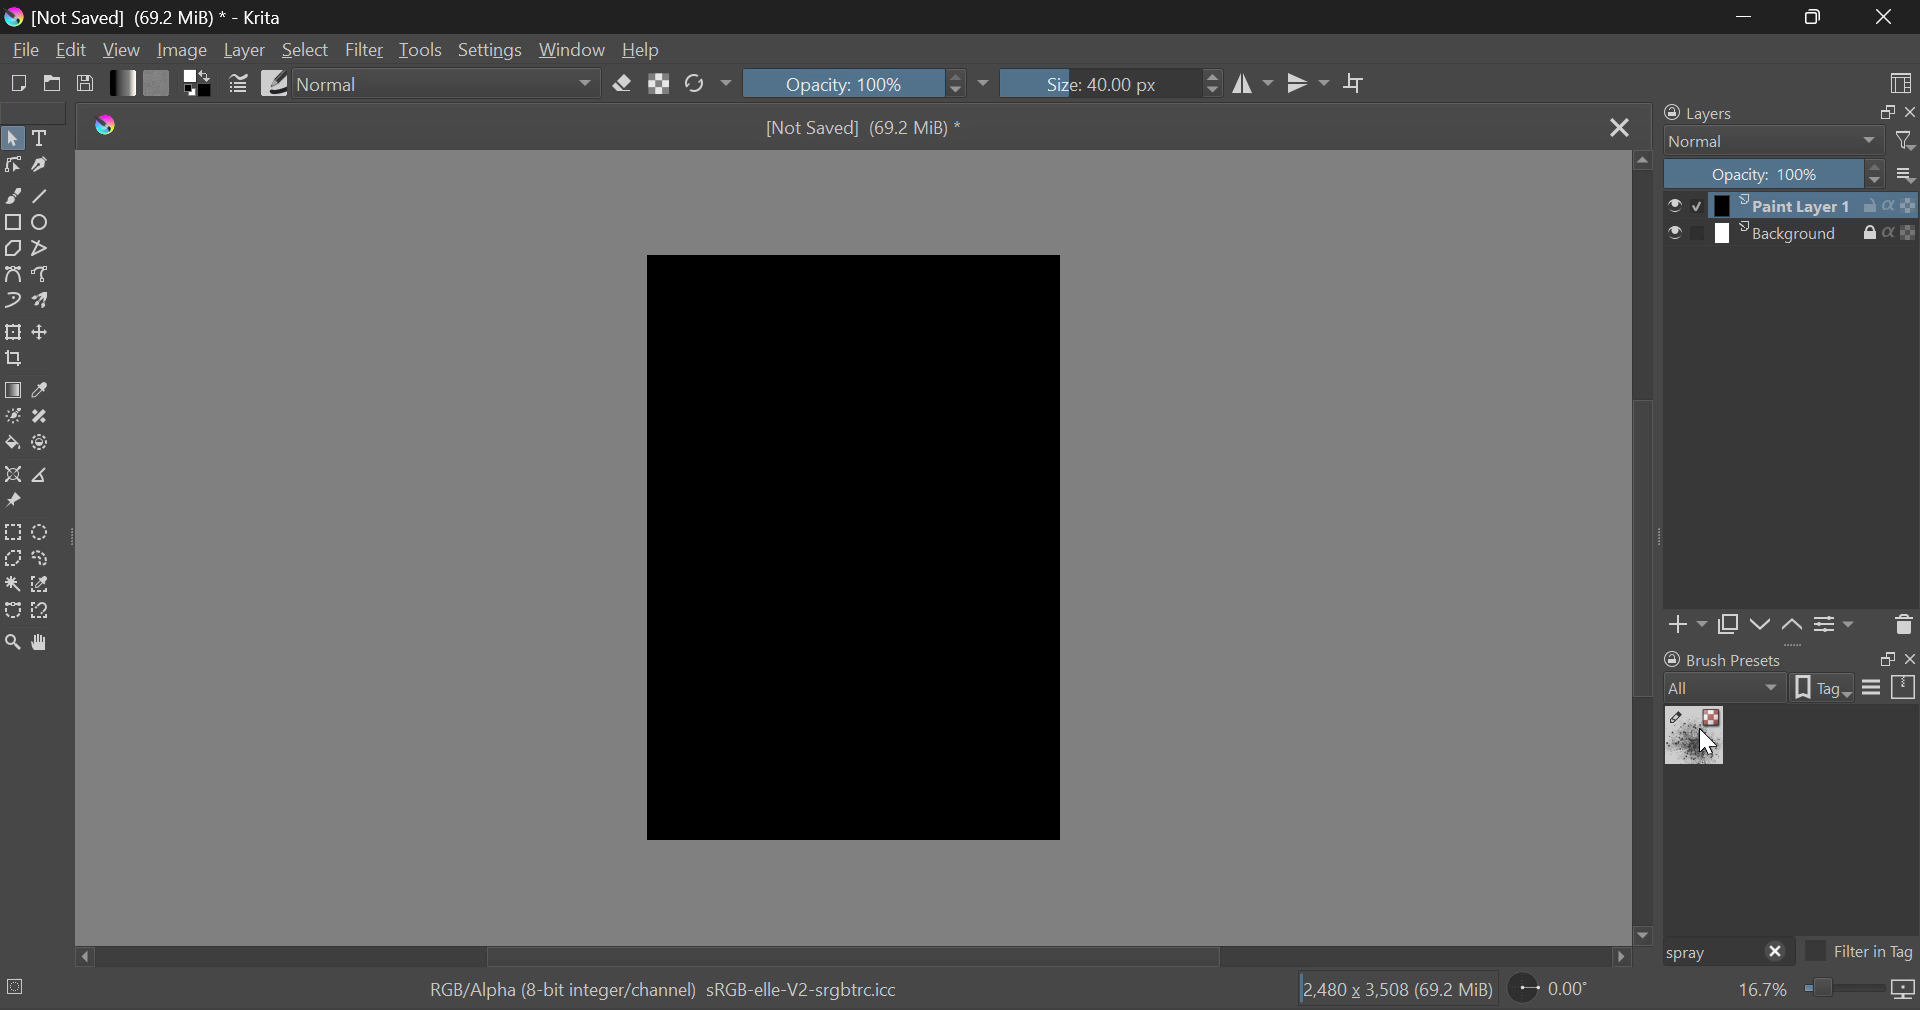 The width and height of the screenshot is (1920, 1010). Describe the element at coordinates (246, 49) in the screenshot. I see `Layer` at that location.